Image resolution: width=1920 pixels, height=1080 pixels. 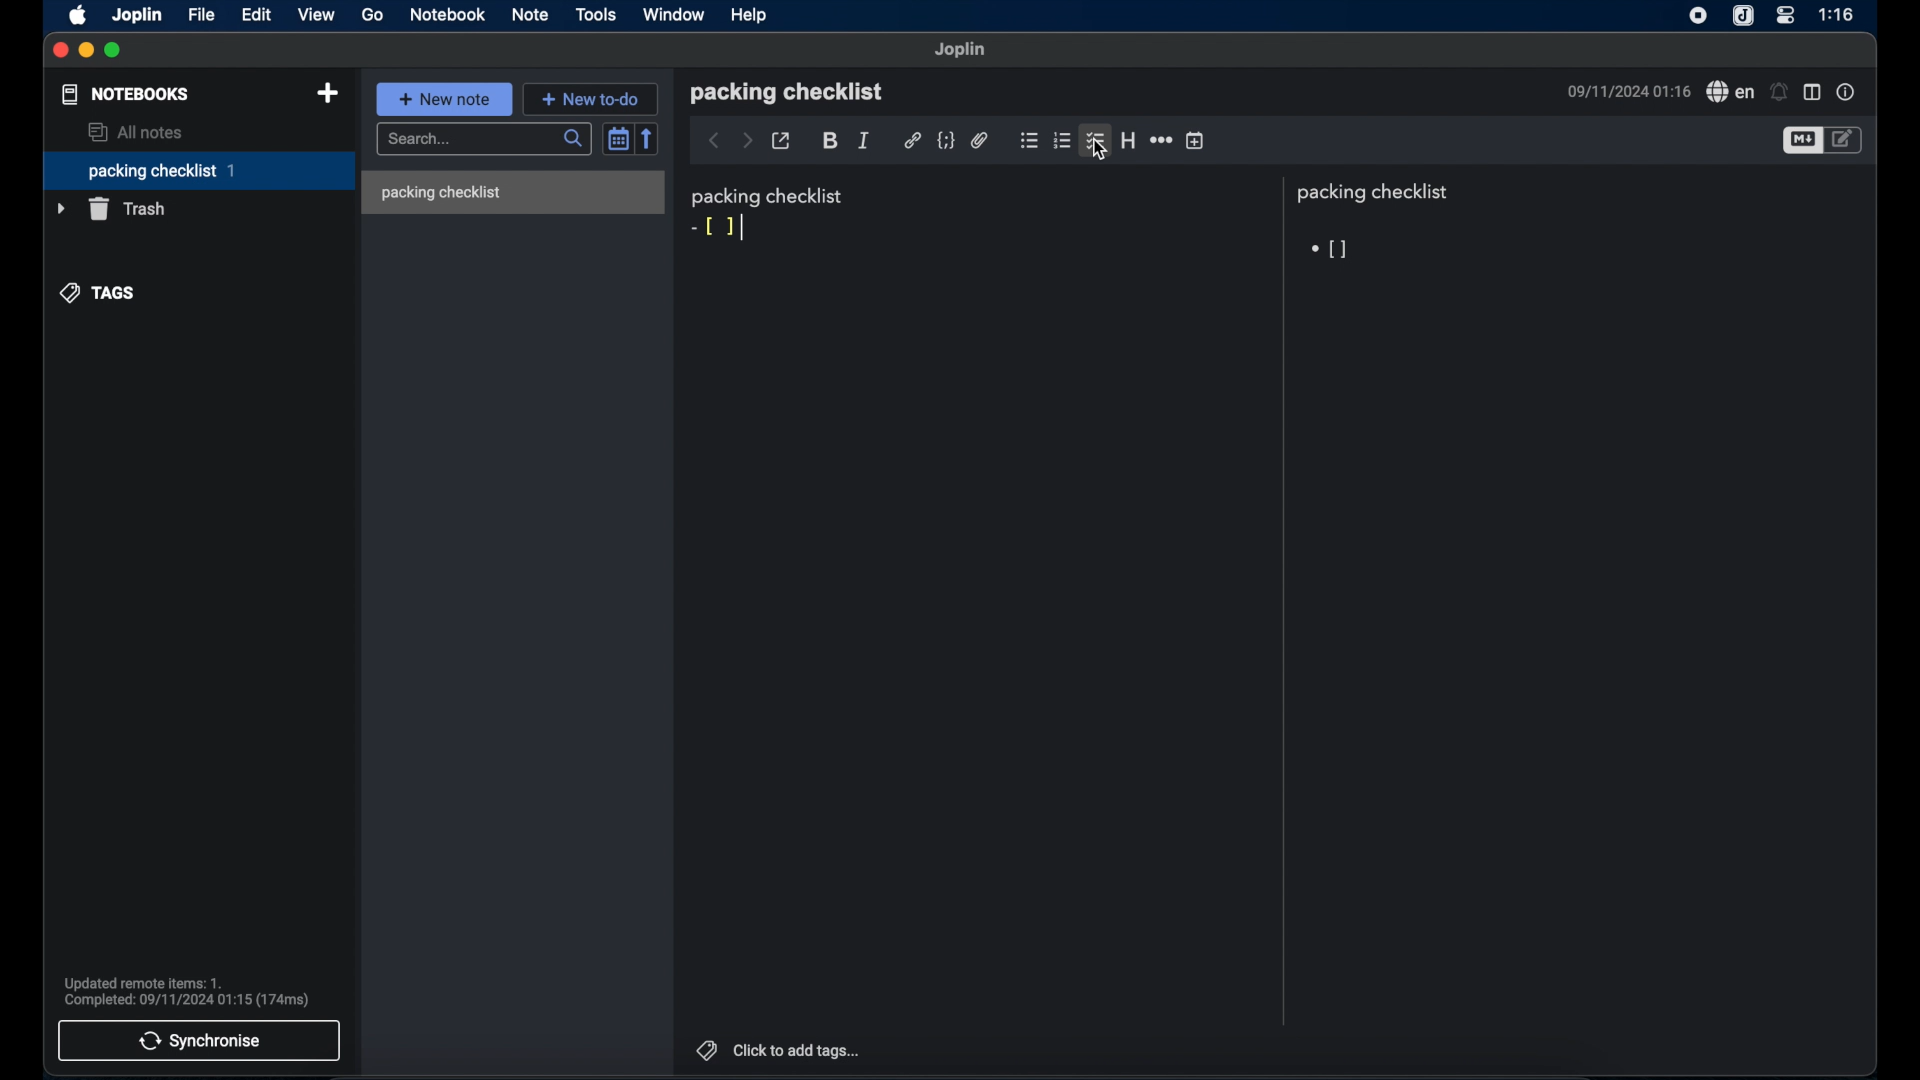 I want to click on reverse sort order, so click(x=648, y=138).